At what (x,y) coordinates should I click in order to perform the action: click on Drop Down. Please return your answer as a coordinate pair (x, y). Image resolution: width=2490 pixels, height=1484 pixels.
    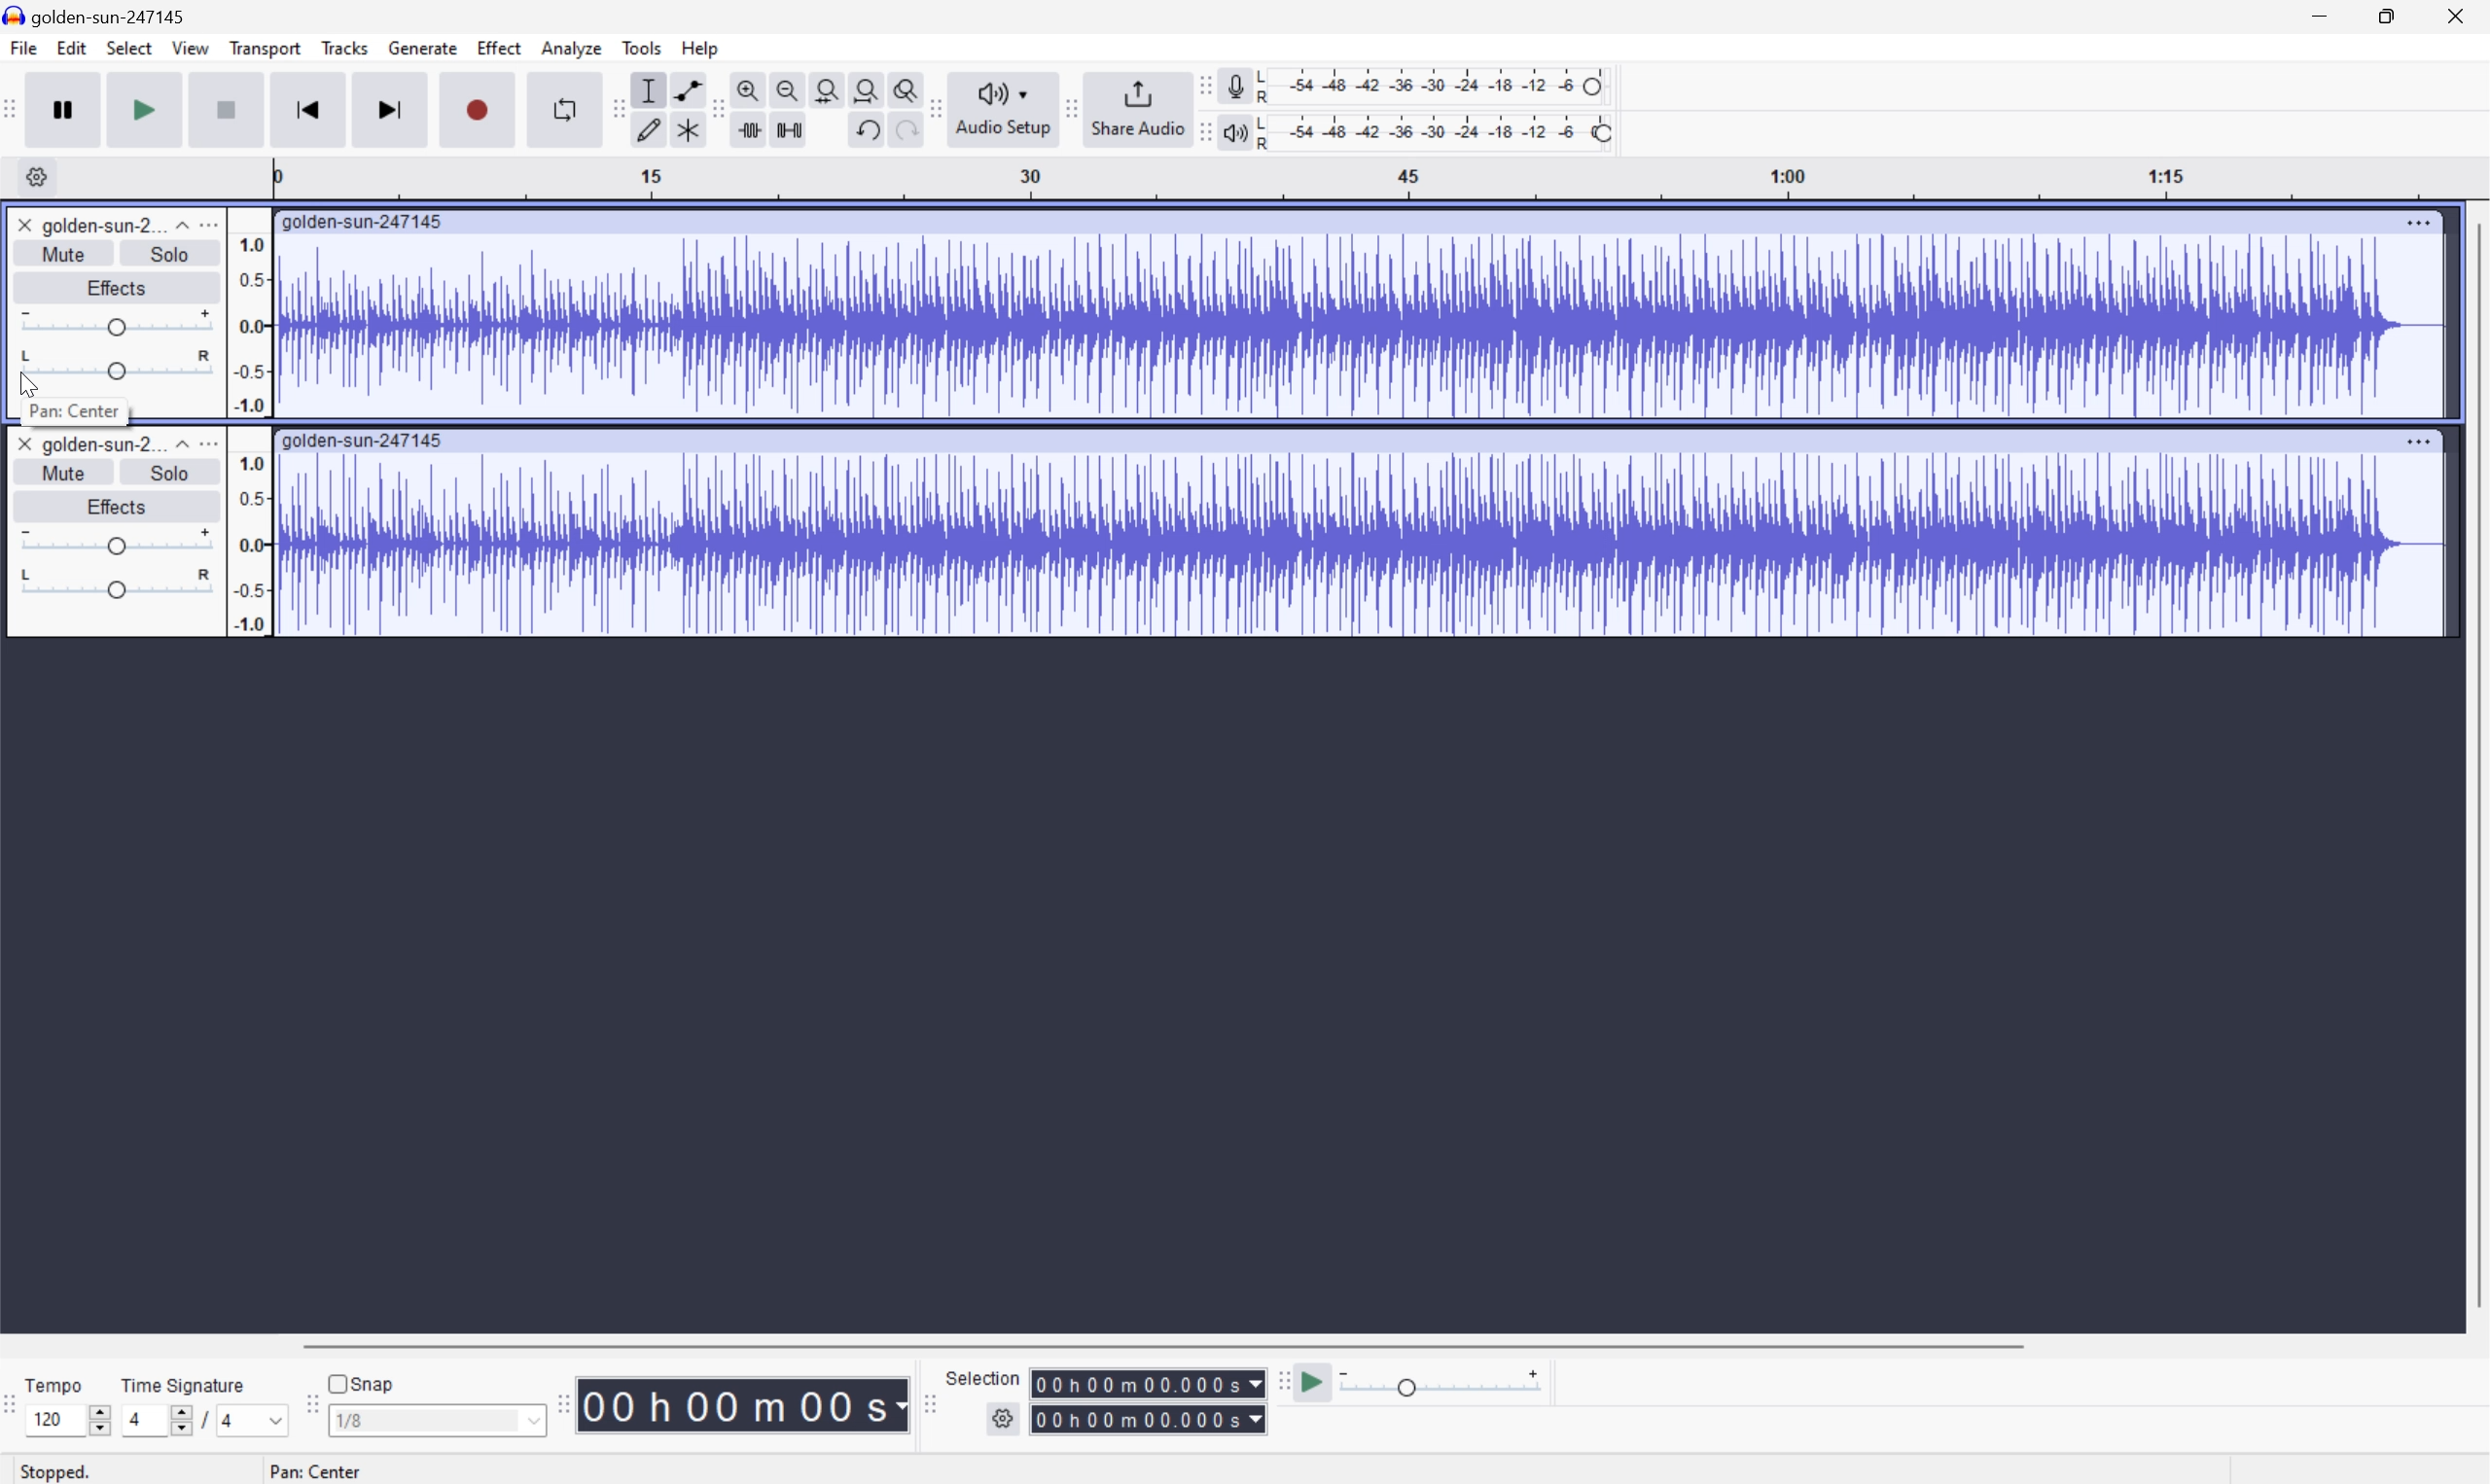
    Looking at the image, I should click on (179, 225).